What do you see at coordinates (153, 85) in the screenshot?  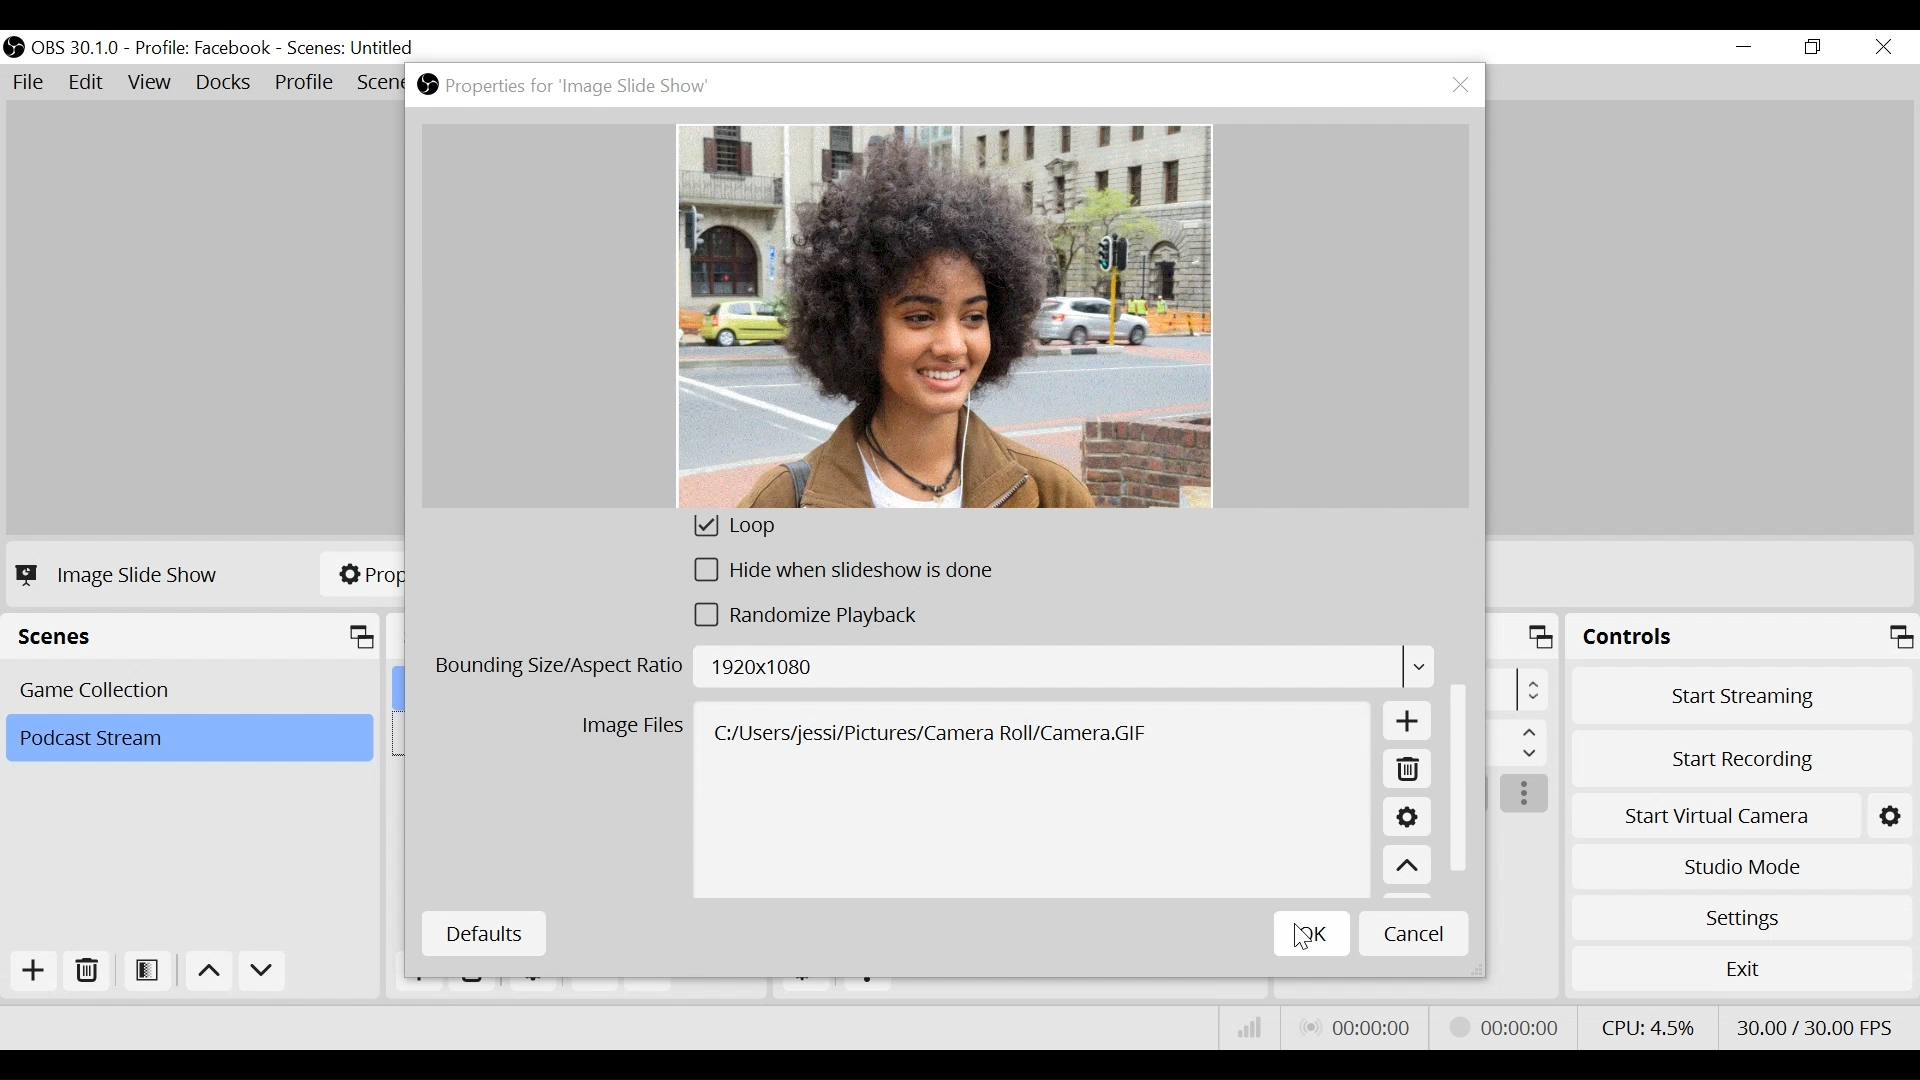 I see `View` at bounding box center [153, 85].